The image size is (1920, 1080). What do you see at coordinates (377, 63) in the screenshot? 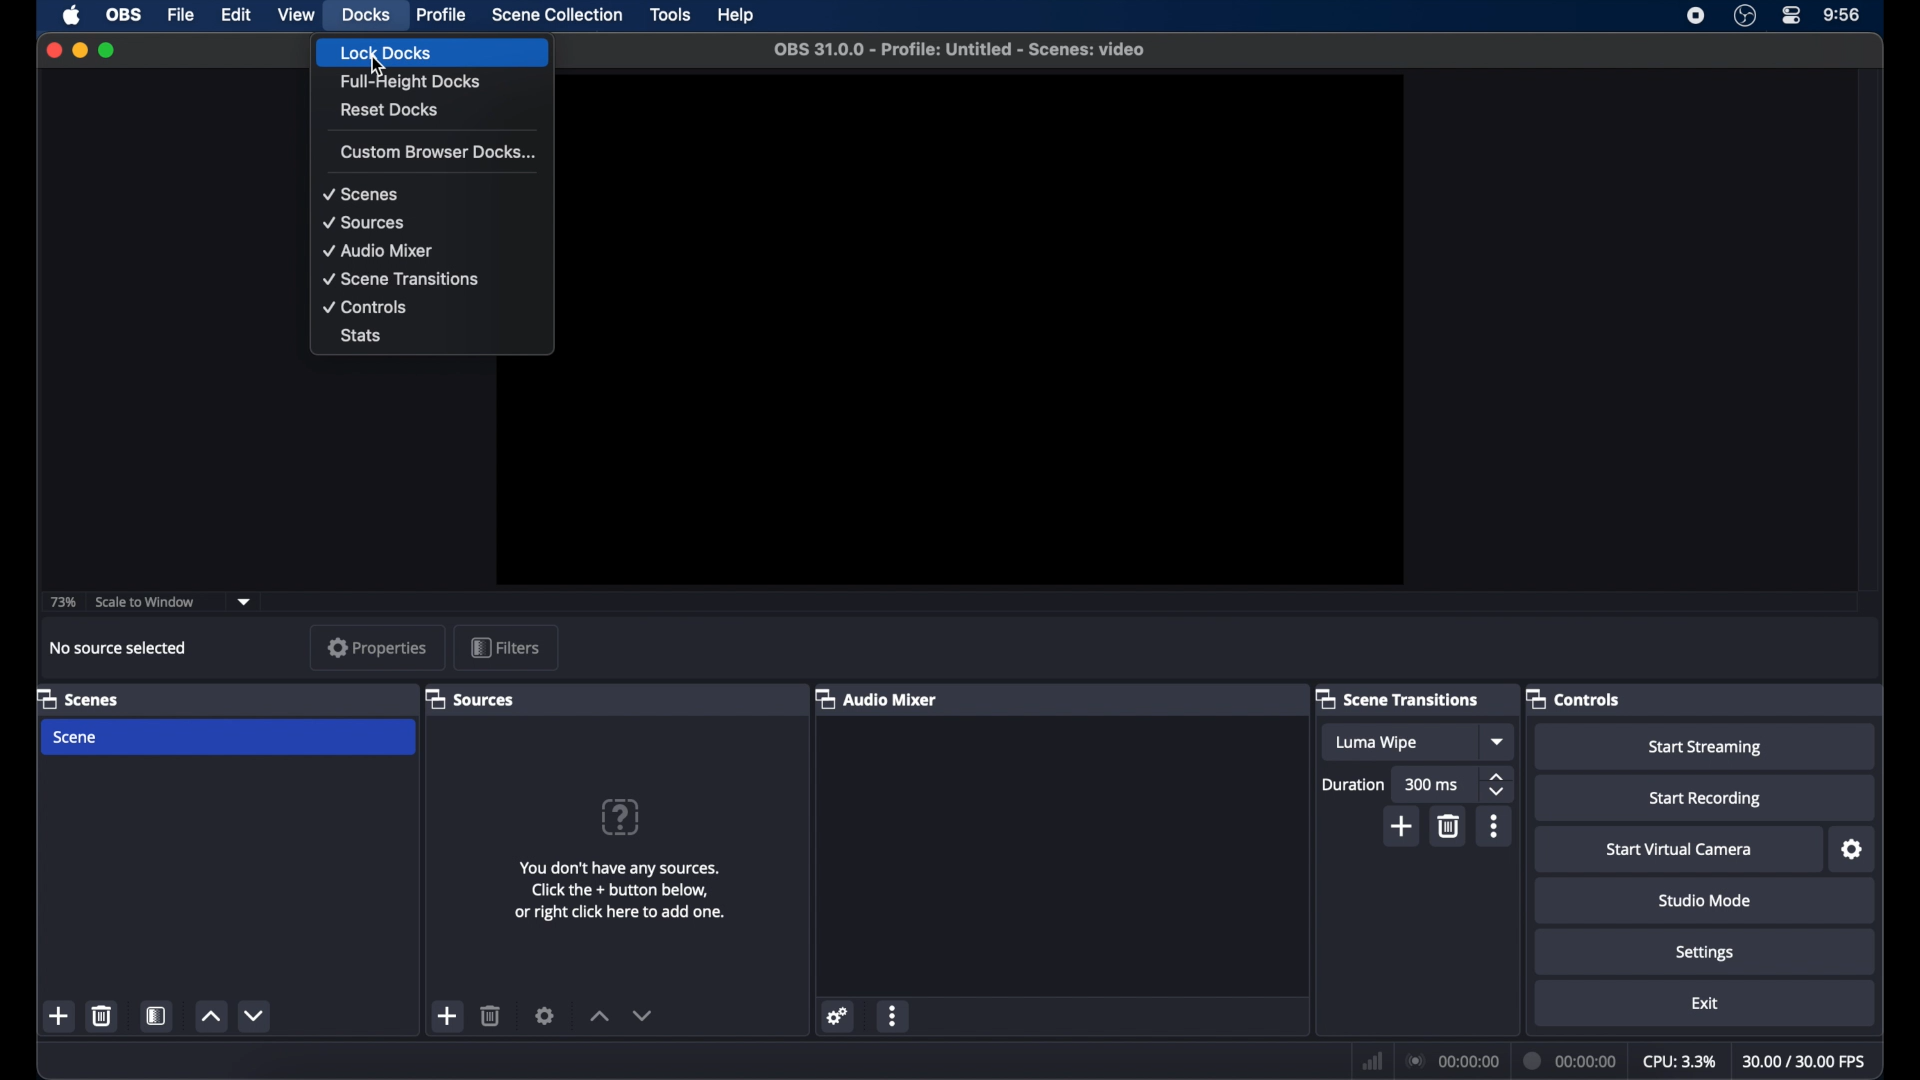
I see `cursor` at bounding box center [377, 63].